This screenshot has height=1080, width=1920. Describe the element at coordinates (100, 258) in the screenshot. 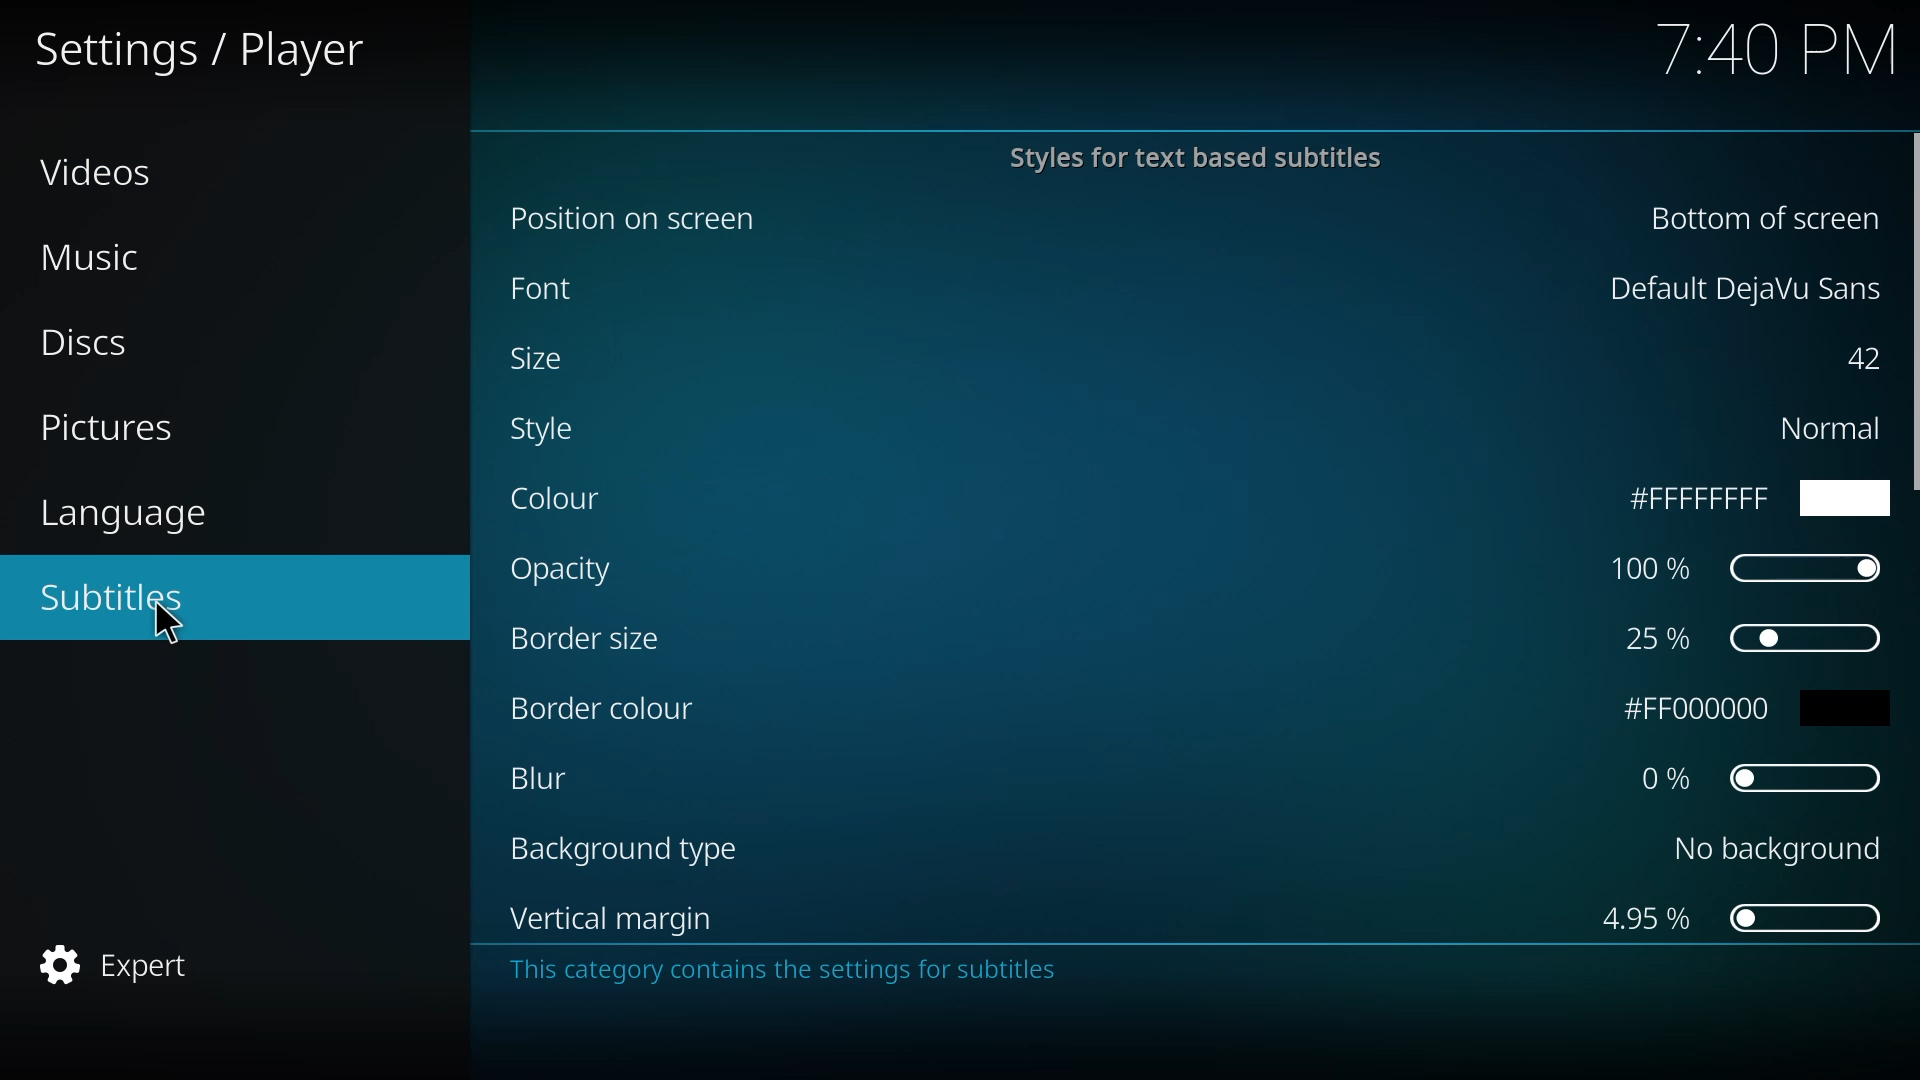

I see `music` at that location.